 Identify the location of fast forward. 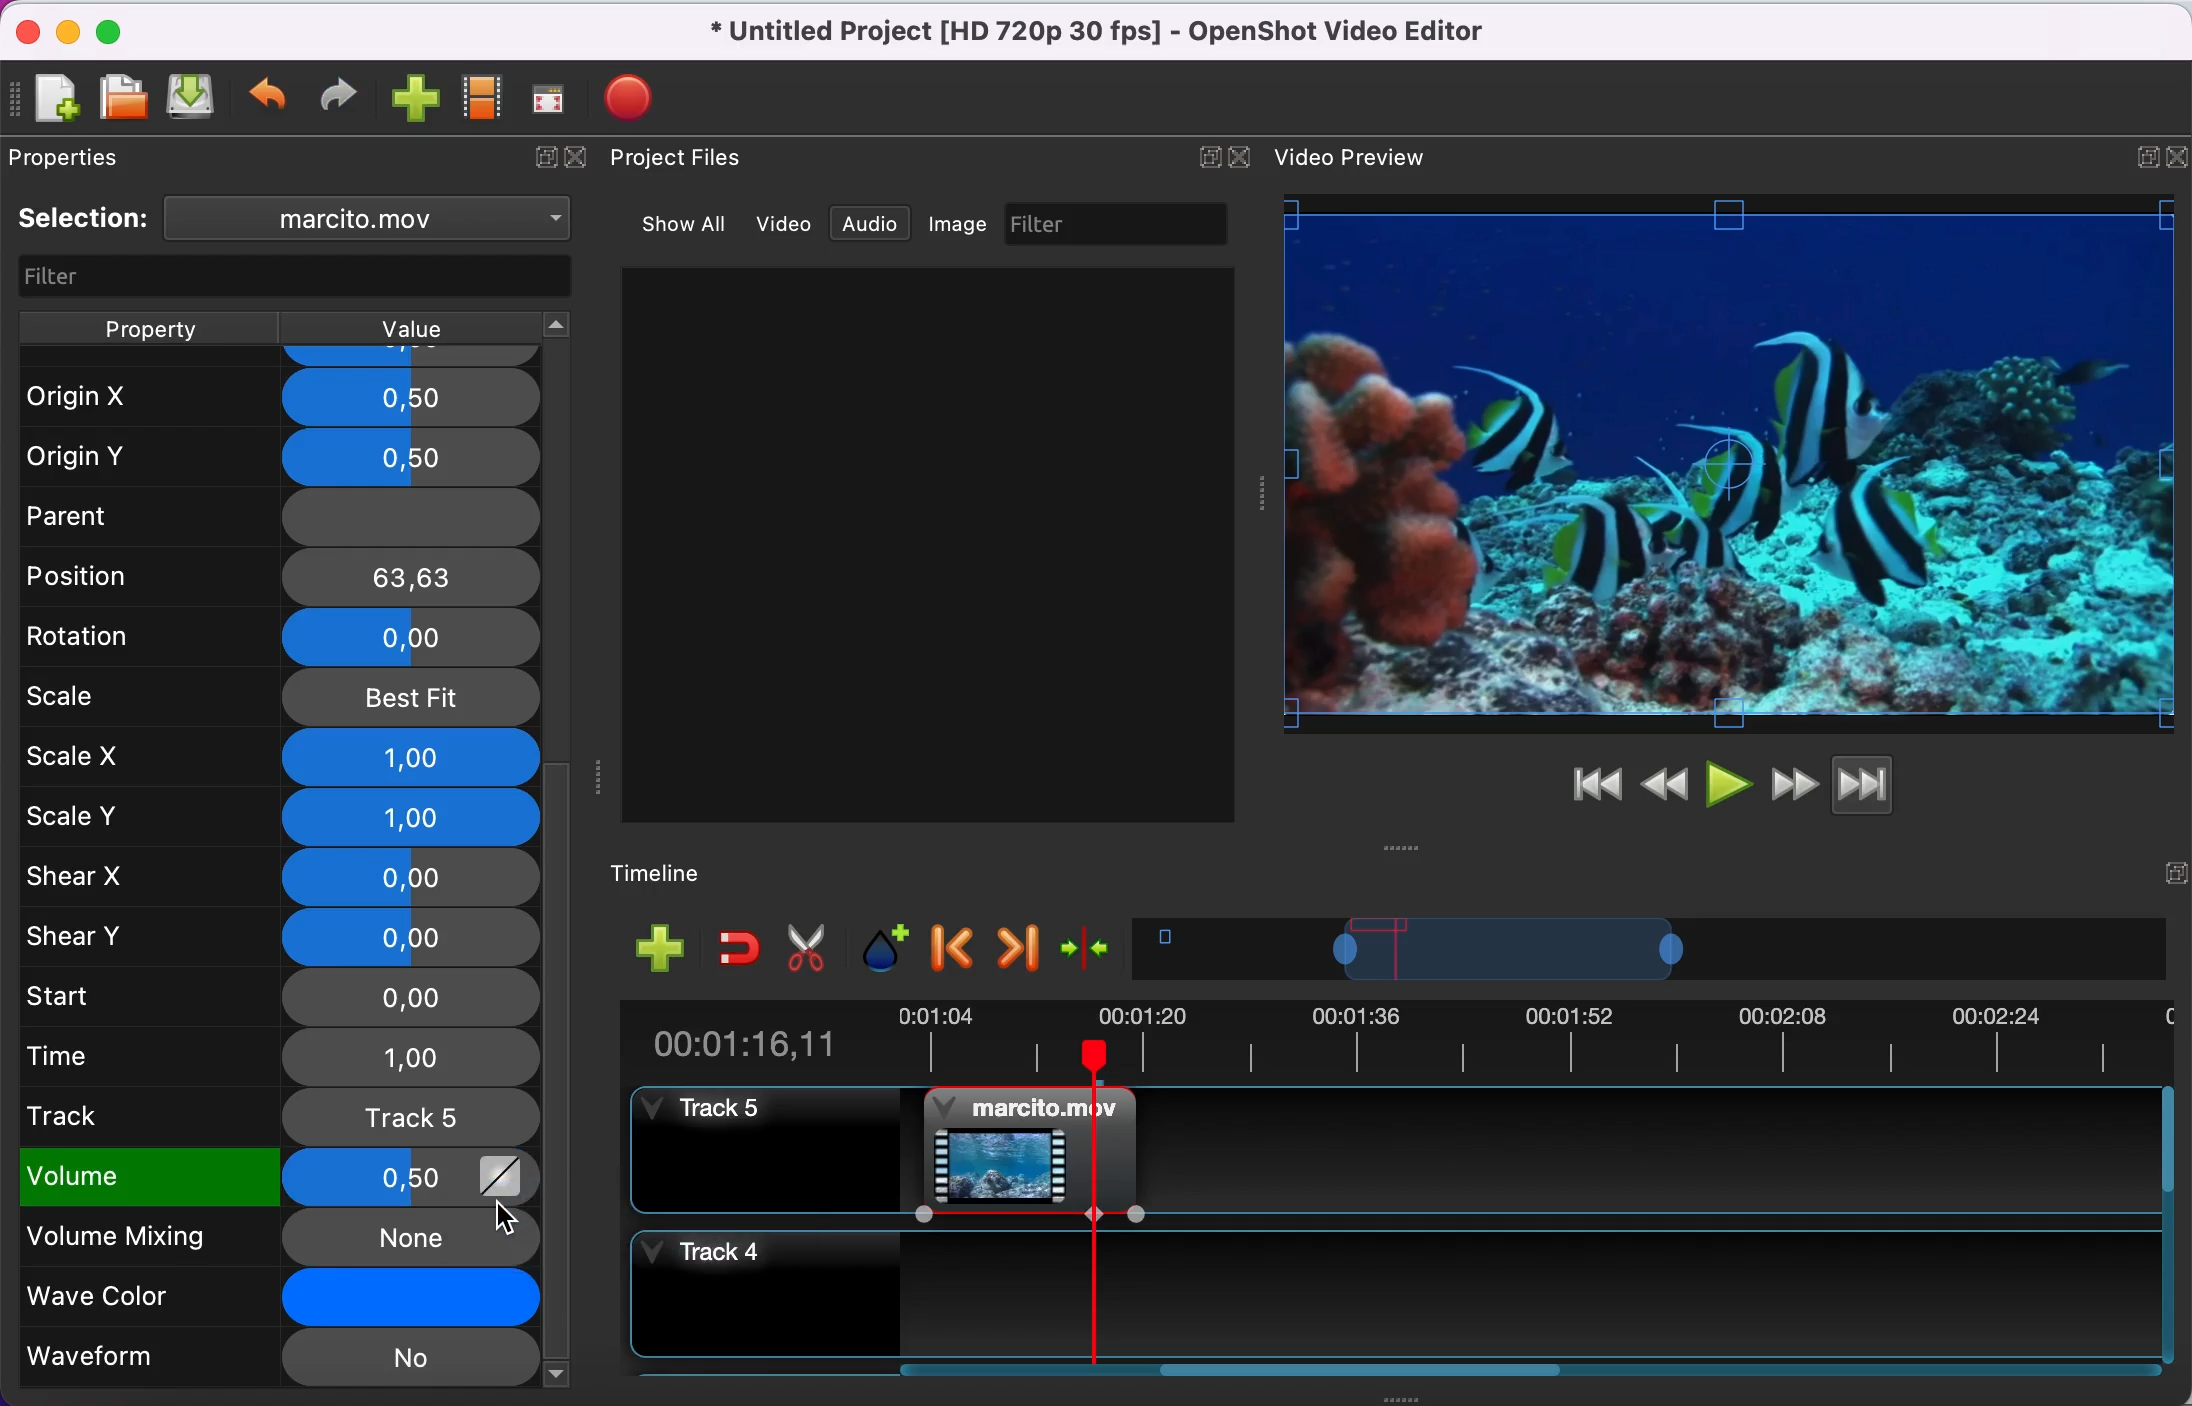
(1793, 782).